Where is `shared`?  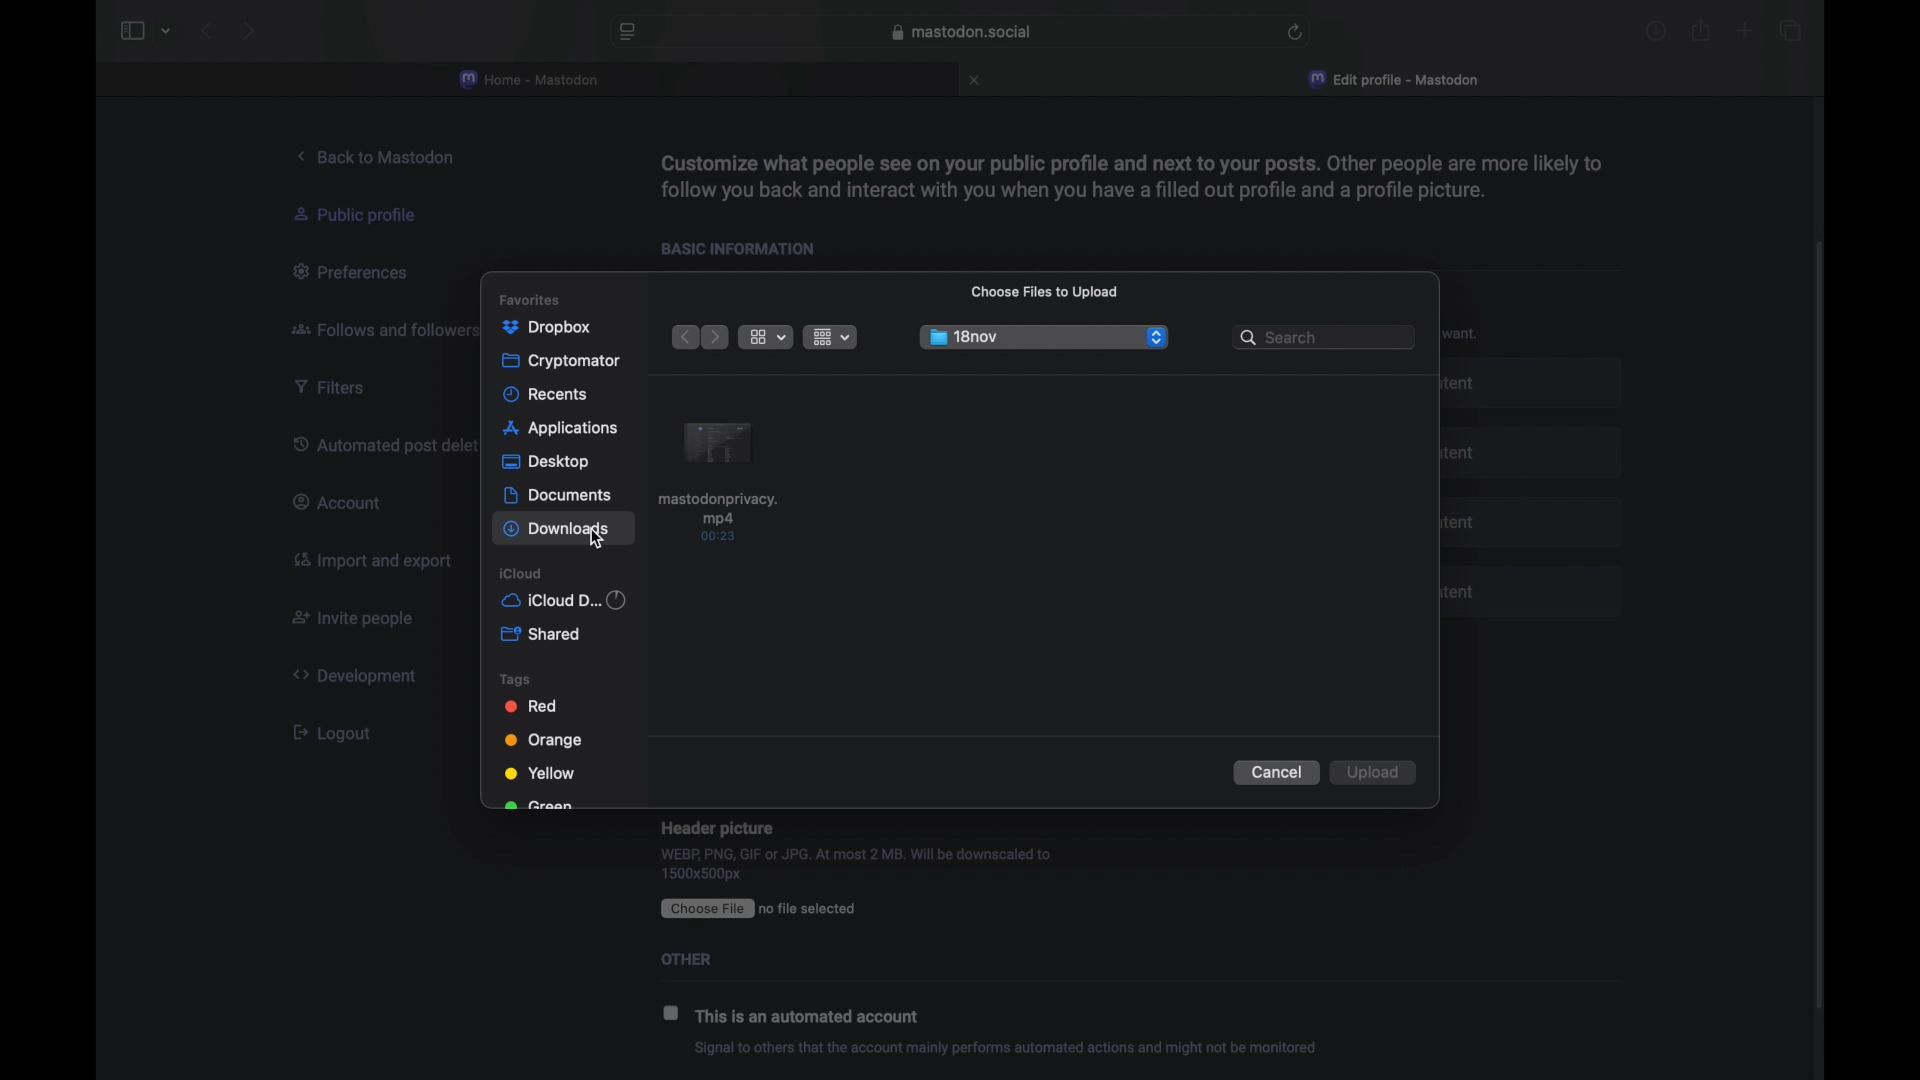 shared is located at coordinates (540, 634).